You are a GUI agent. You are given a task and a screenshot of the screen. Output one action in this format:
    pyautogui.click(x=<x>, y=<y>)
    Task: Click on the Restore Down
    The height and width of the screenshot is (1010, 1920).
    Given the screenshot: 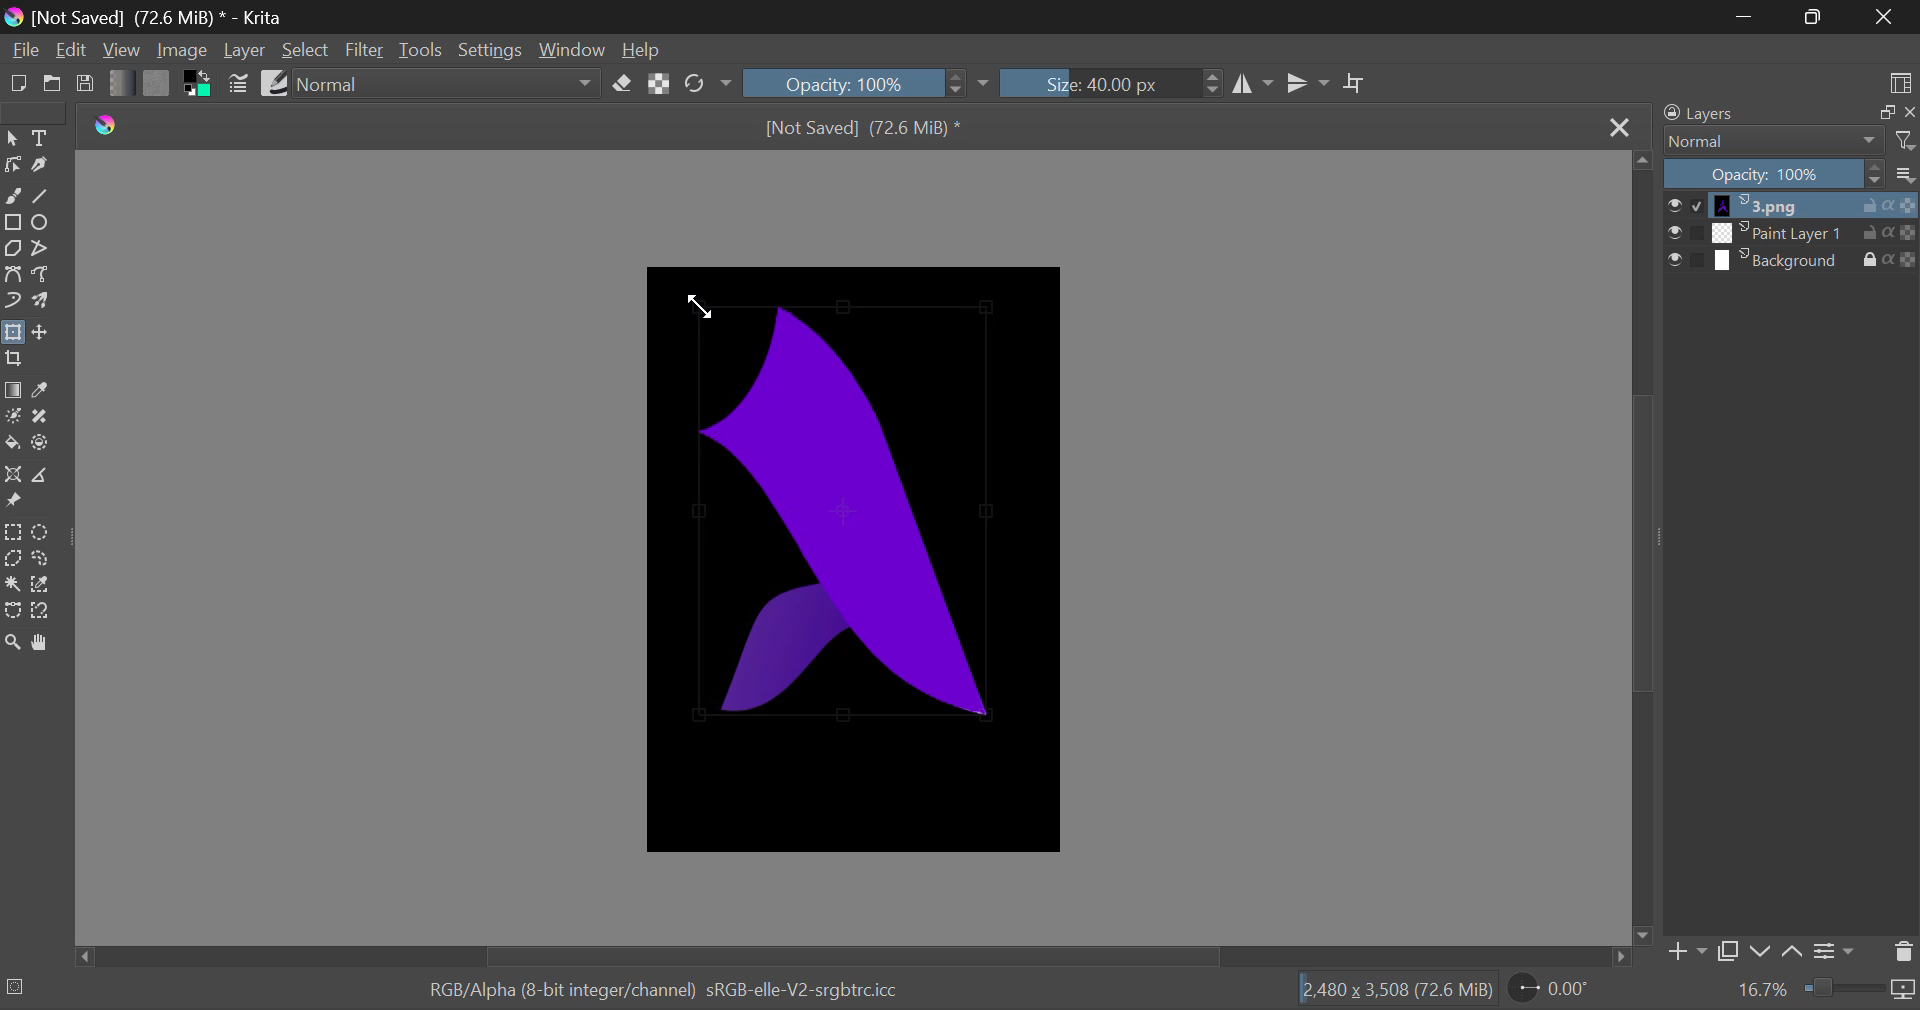 What is the action you would take?
    pyautogui.click(x=1747, y=18)
    